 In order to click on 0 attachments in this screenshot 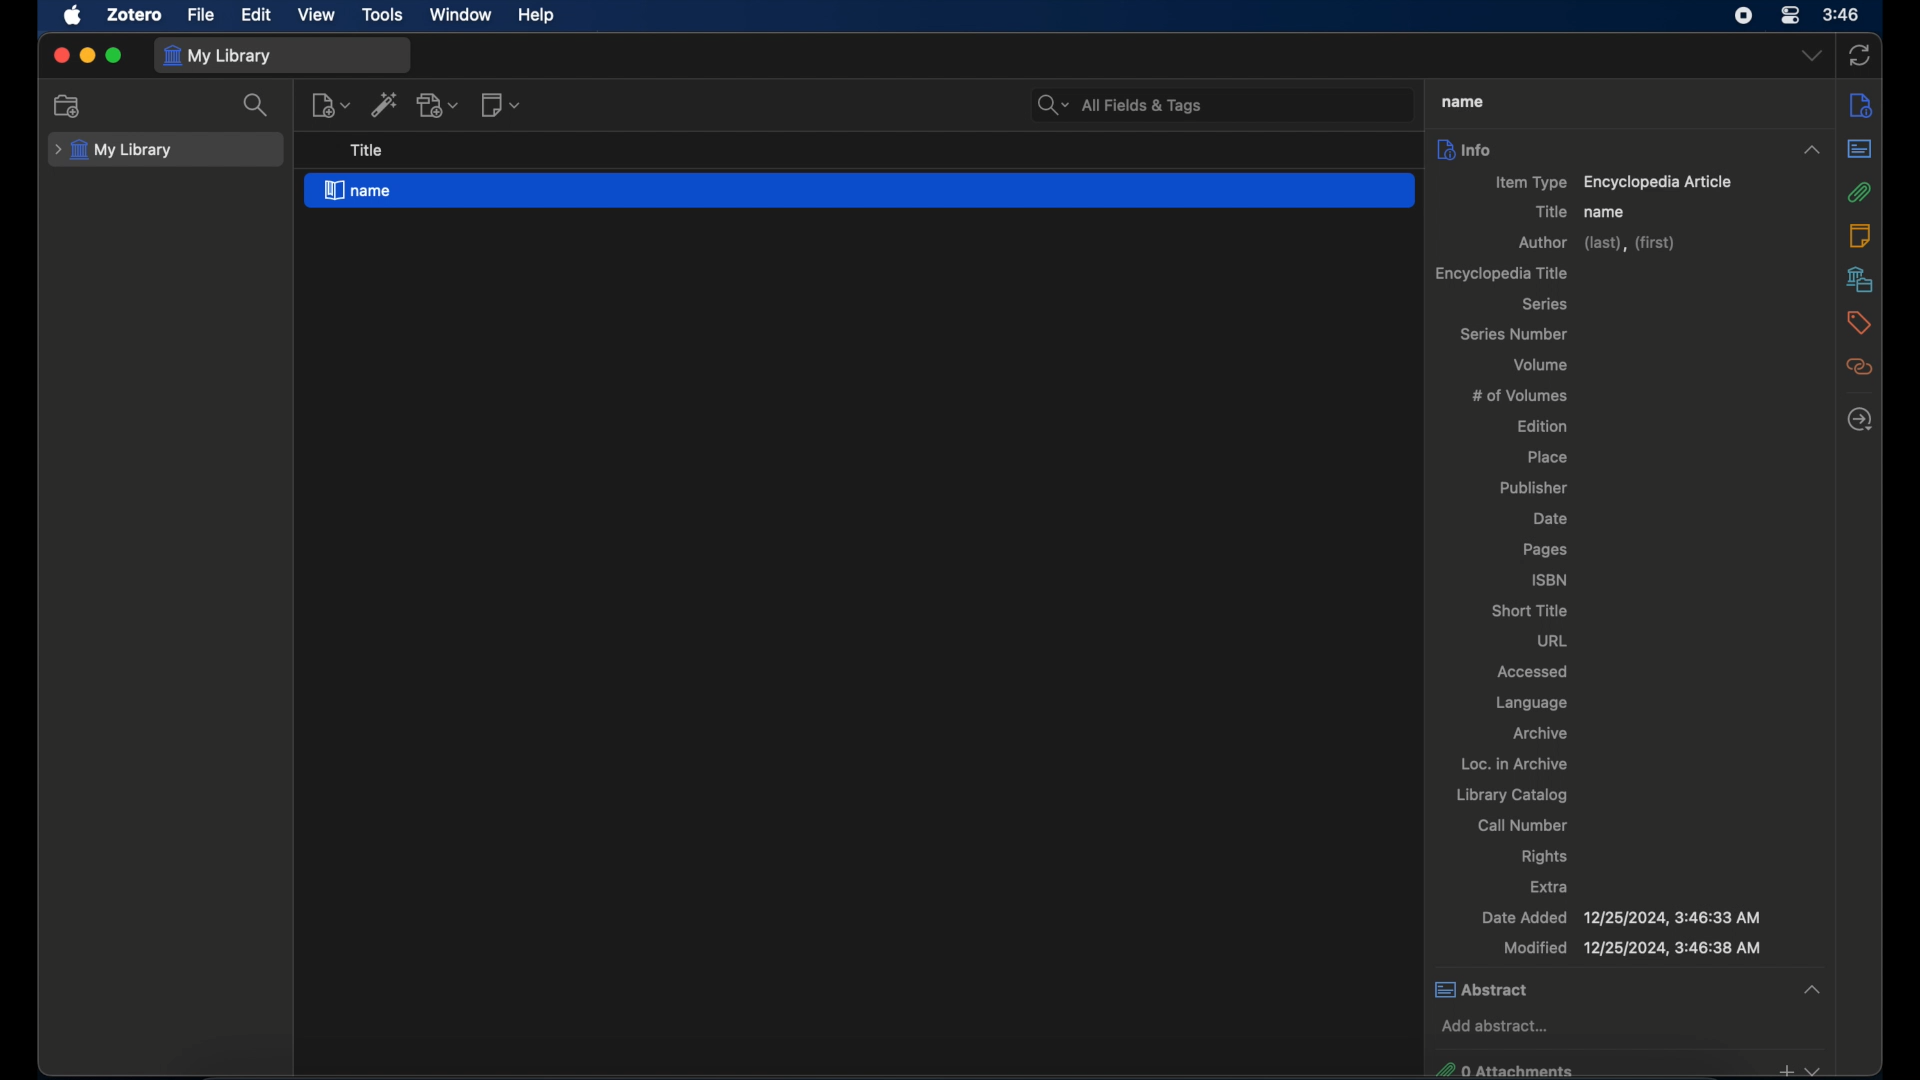, I will do `click(1628, 1067)`.